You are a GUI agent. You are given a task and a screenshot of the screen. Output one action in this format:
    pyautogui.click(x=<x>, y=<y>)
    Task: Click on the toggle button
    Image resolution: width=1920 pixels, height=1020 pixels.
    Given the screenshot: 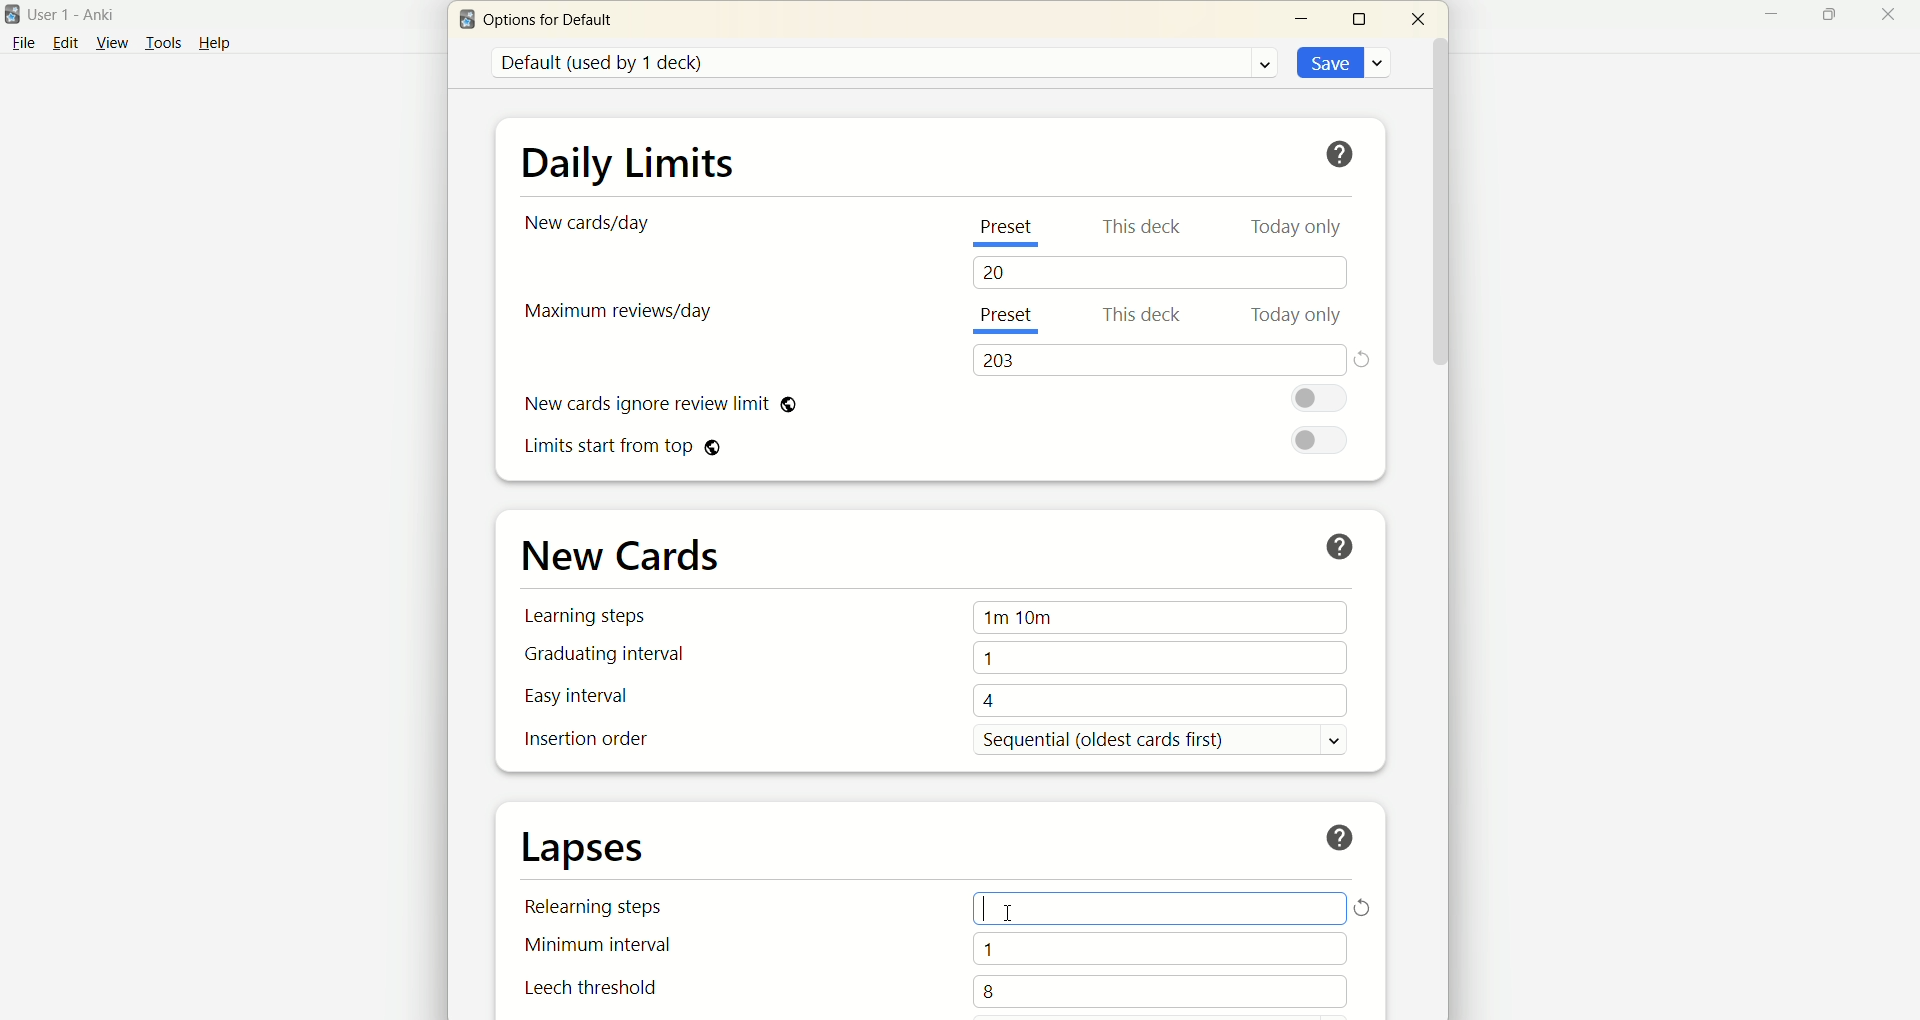 What is the action you would take?
    pyautogui.click(x=1323, y=400)
    